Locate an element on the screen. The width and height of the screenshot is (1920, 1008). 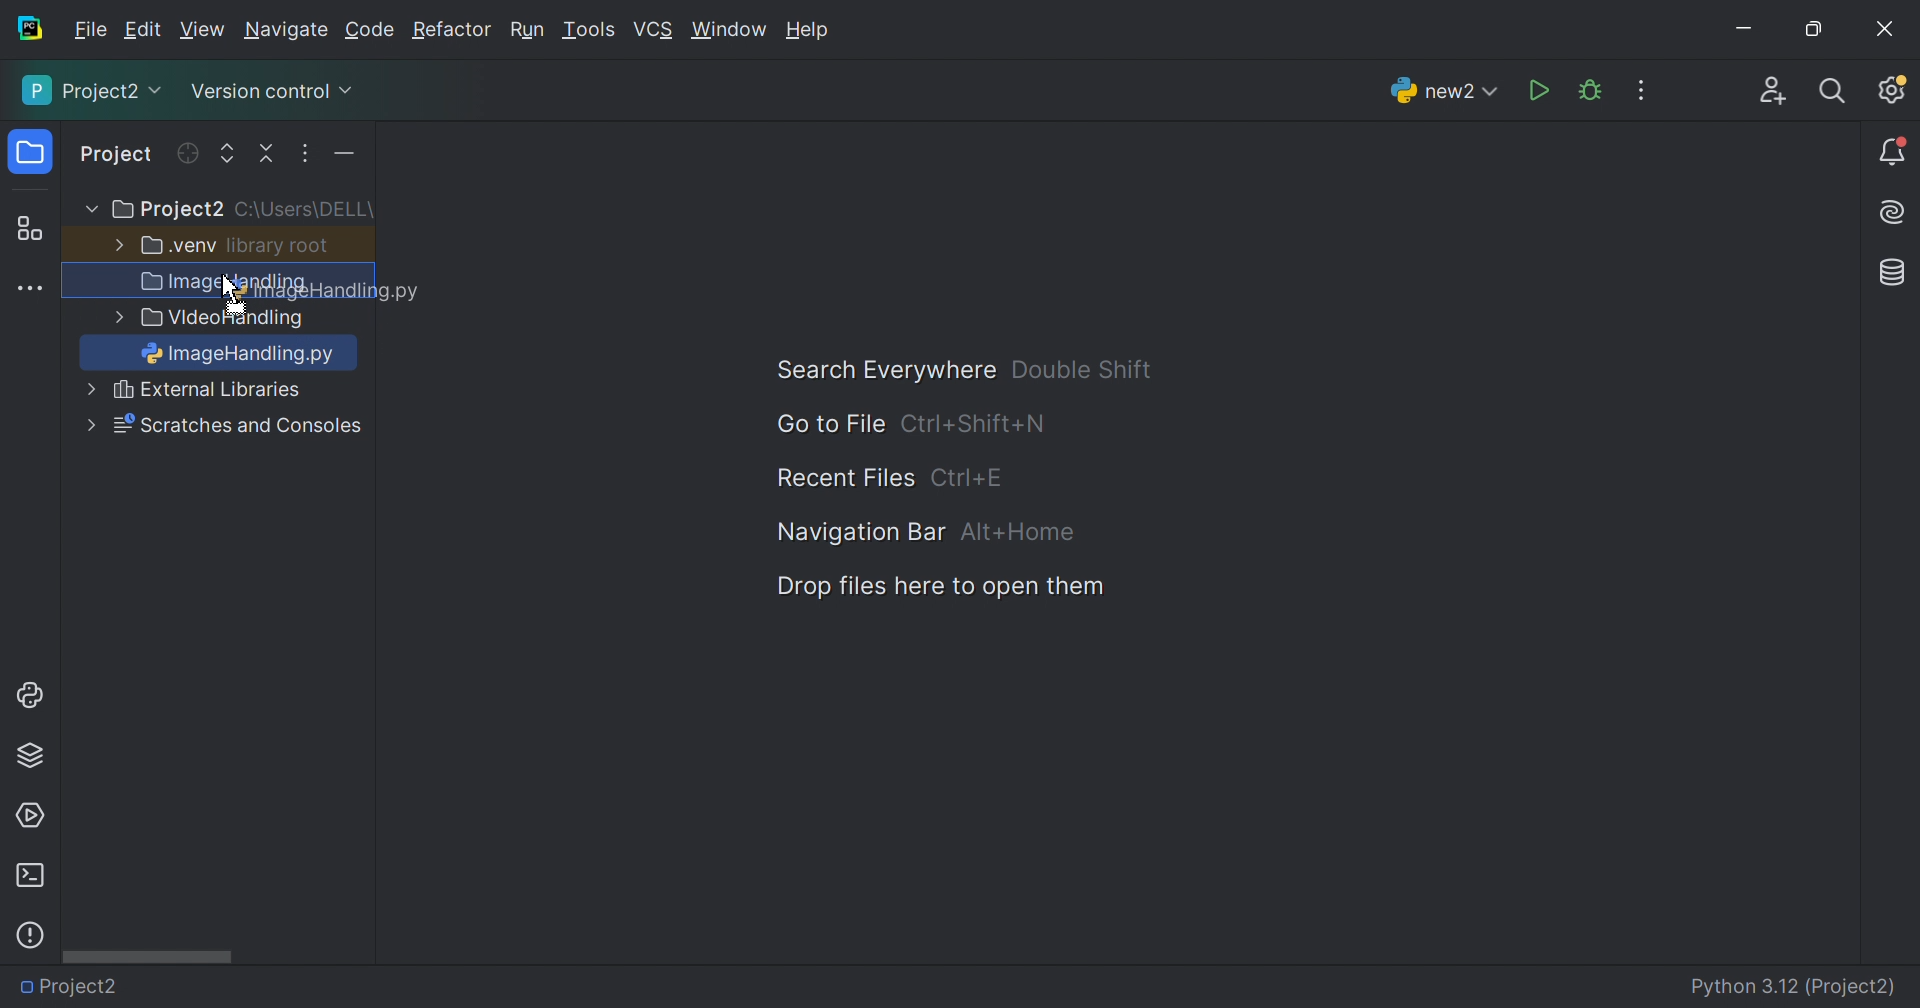
More Actions is located at coordinates (1641, 90).